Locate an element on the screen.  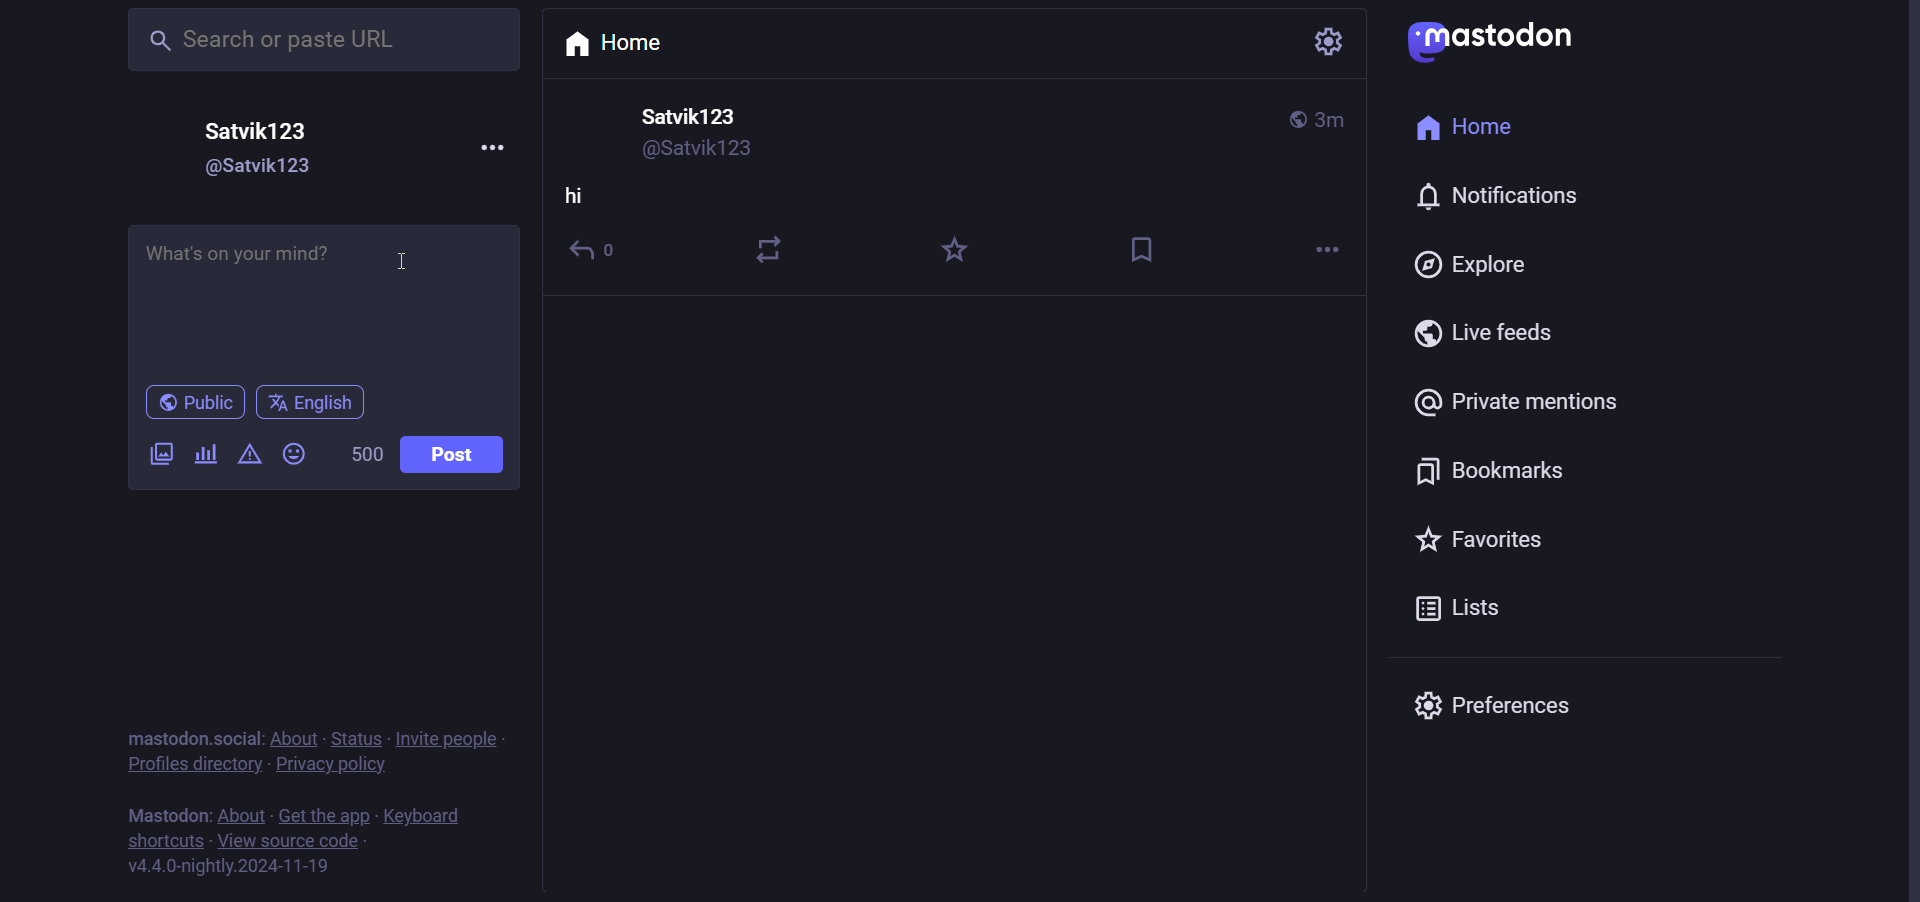
profiles is located at coordinates (192, 768).